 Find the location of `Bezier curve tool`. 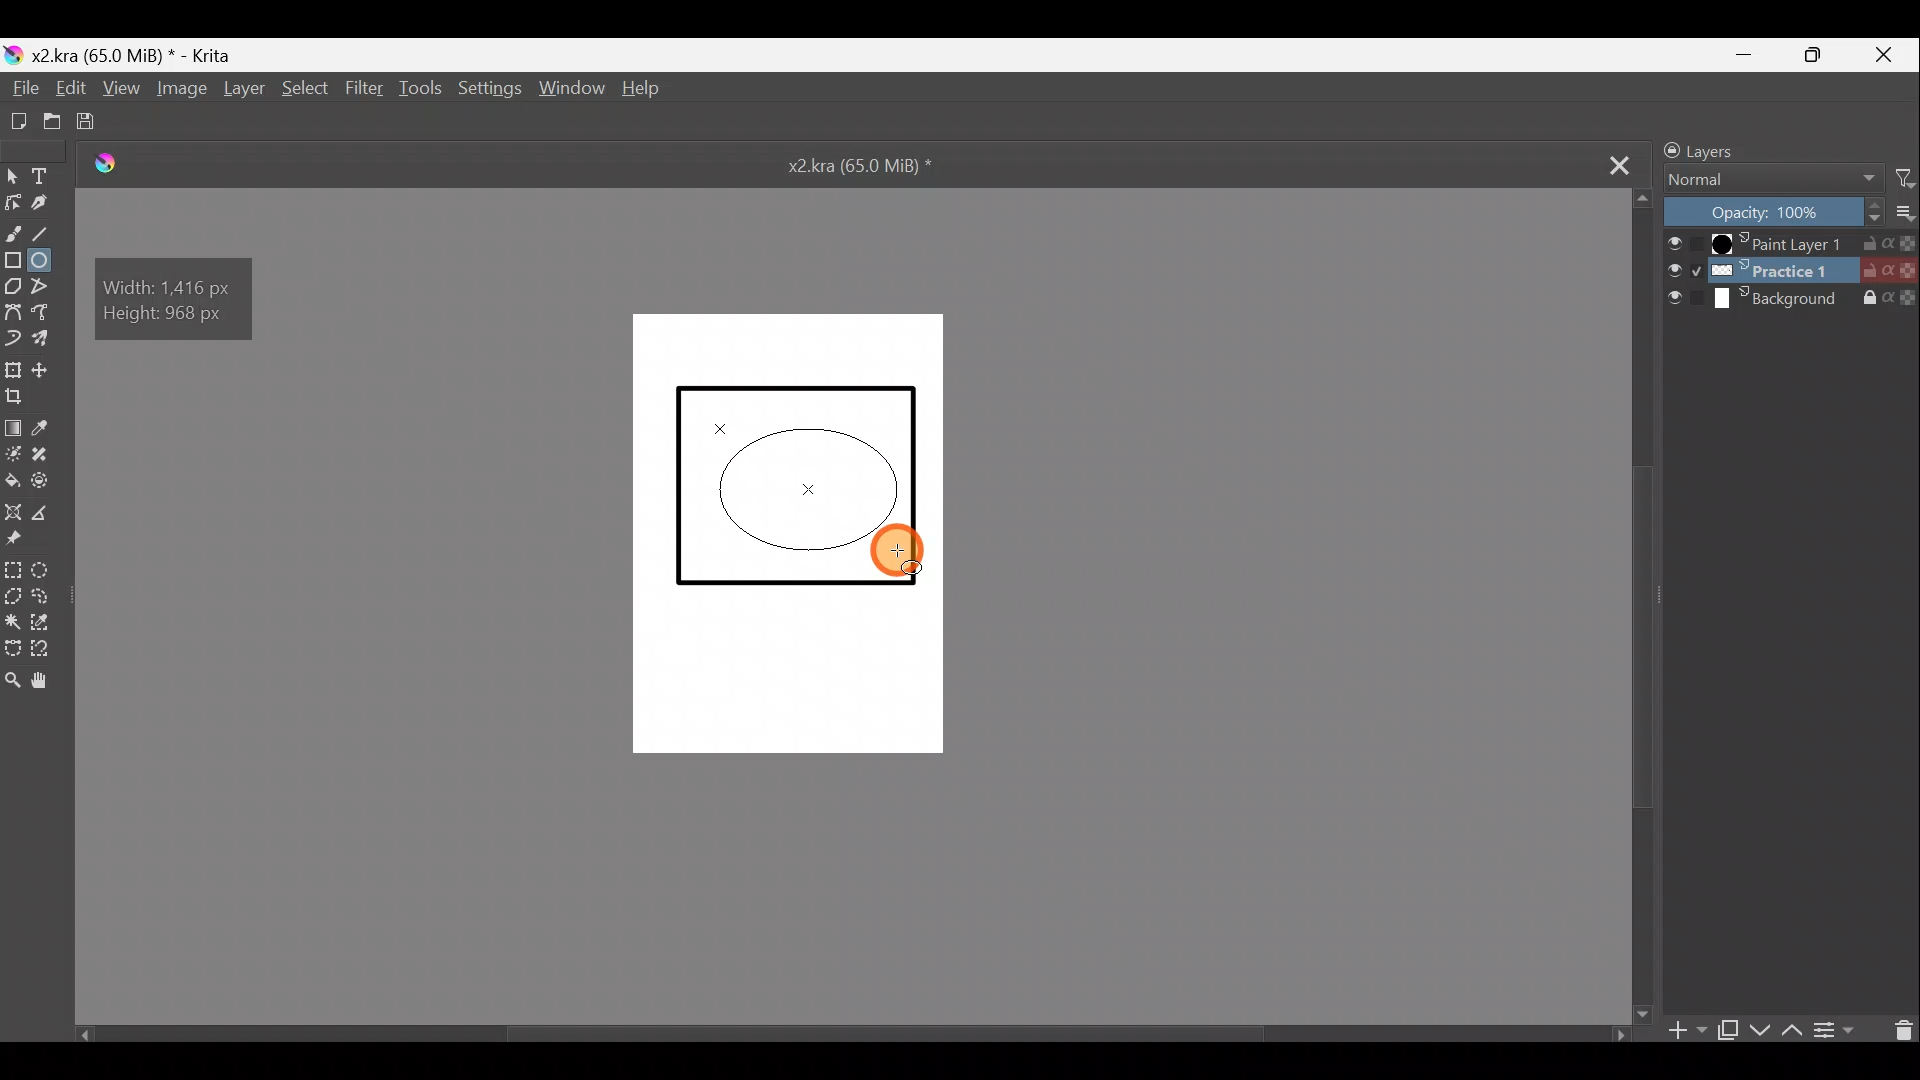

Bezier curve tool is located at coordinates (14, 312).